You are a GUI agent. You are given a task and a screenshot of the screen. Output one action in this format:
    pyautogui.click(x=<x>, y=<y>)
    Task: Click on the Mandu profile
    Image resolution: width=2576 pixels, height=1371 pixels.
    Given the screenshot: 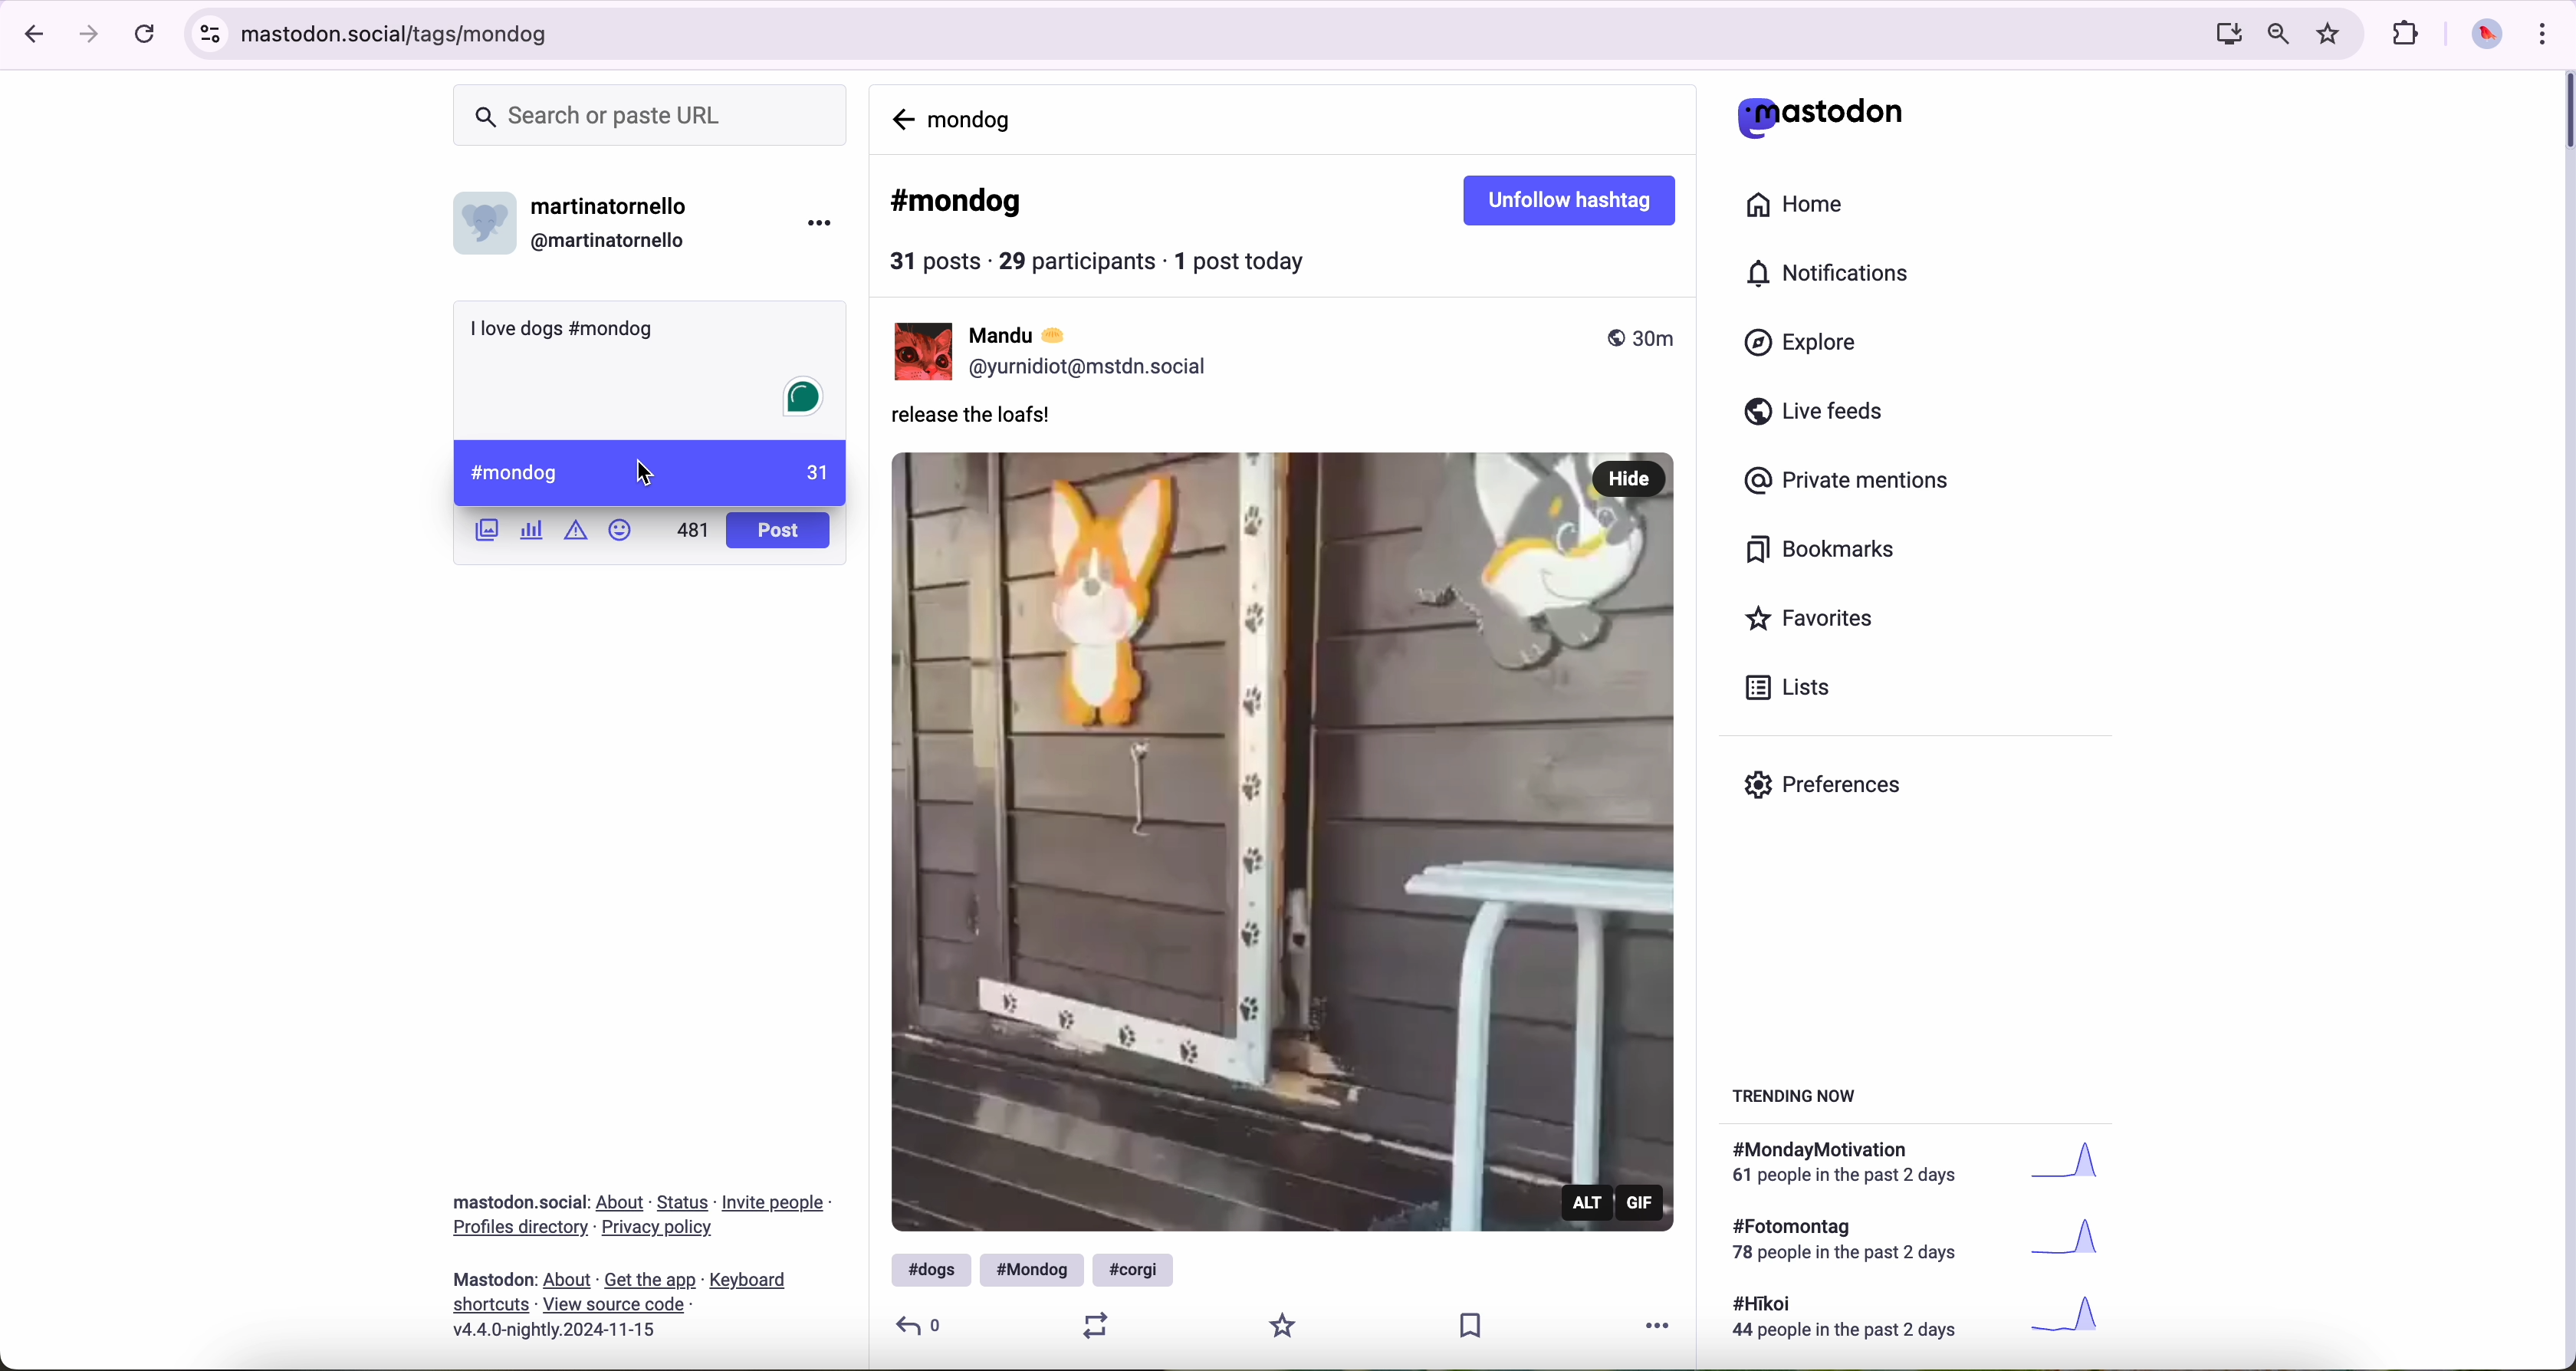 What is the action you would take?
    pyautogui.click(x=919, y=352)
    